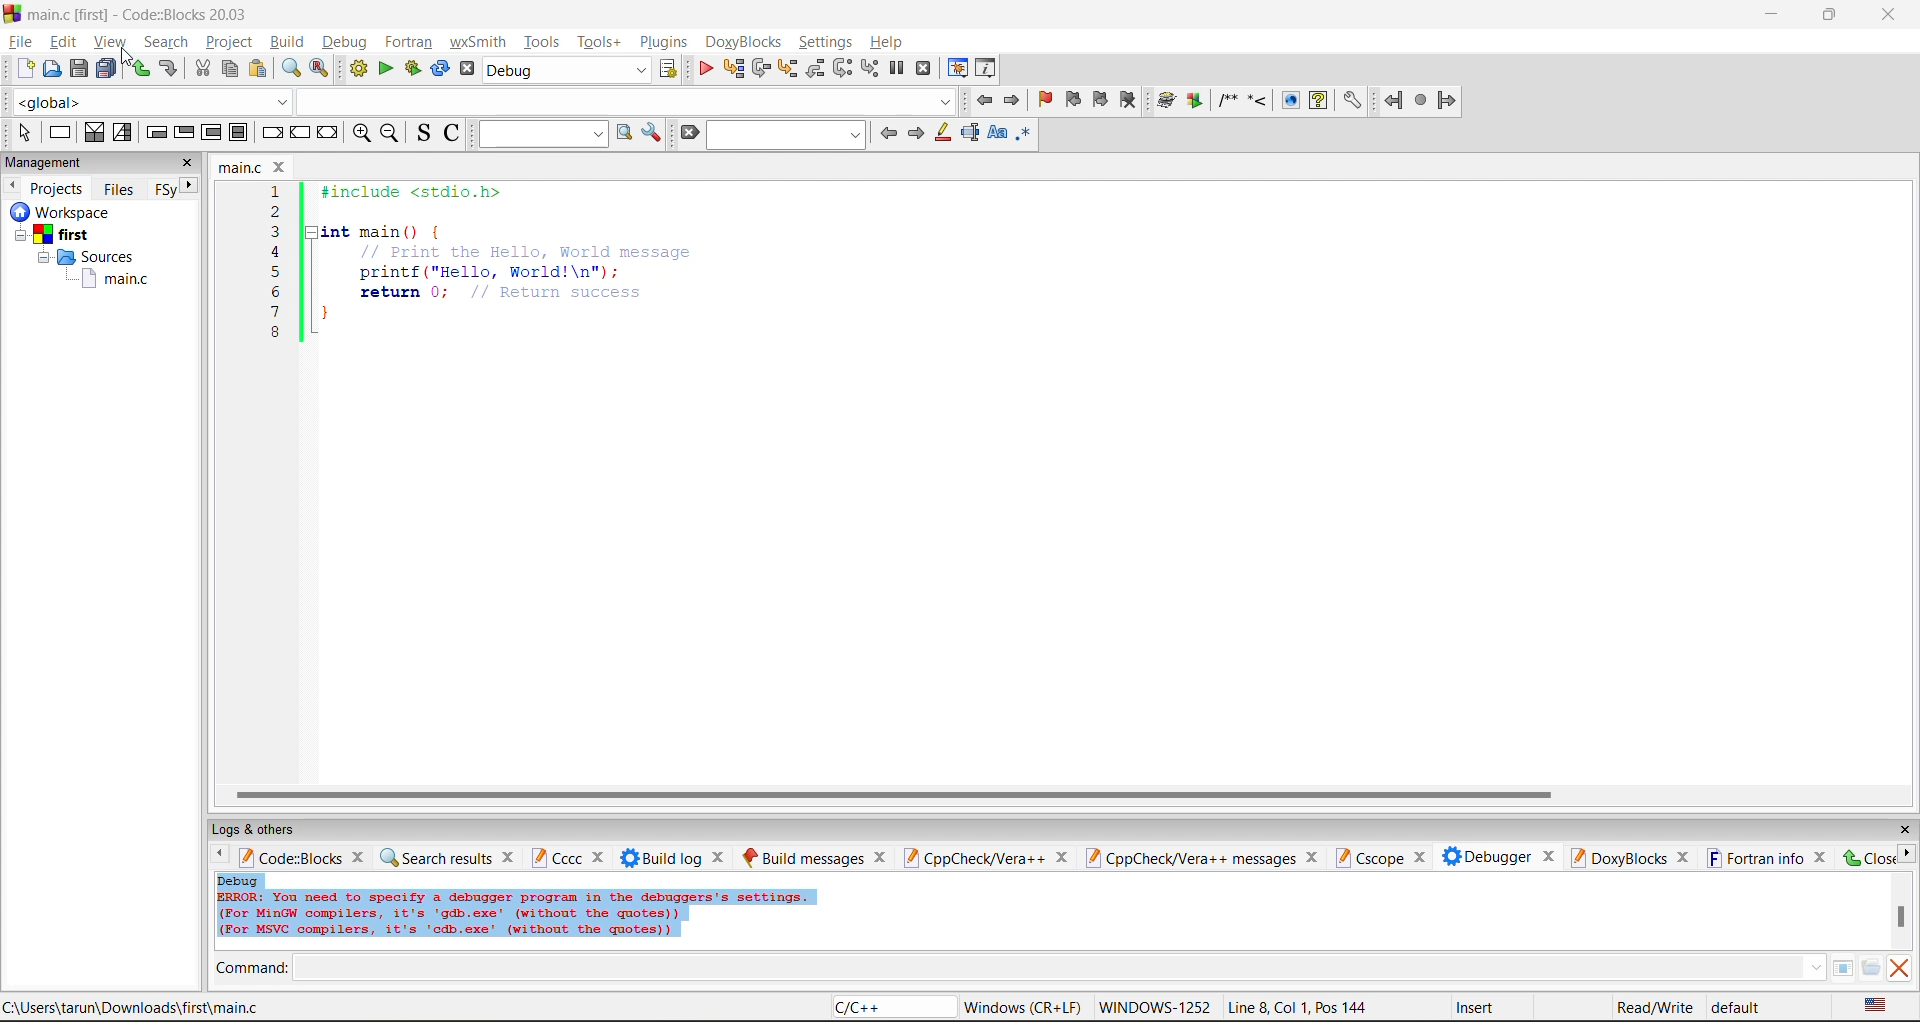 The width and height of the screenshot is (1920, 1022). Describe the element at coordinates (343, 39) in the screenshot. I see `debug` at that location.